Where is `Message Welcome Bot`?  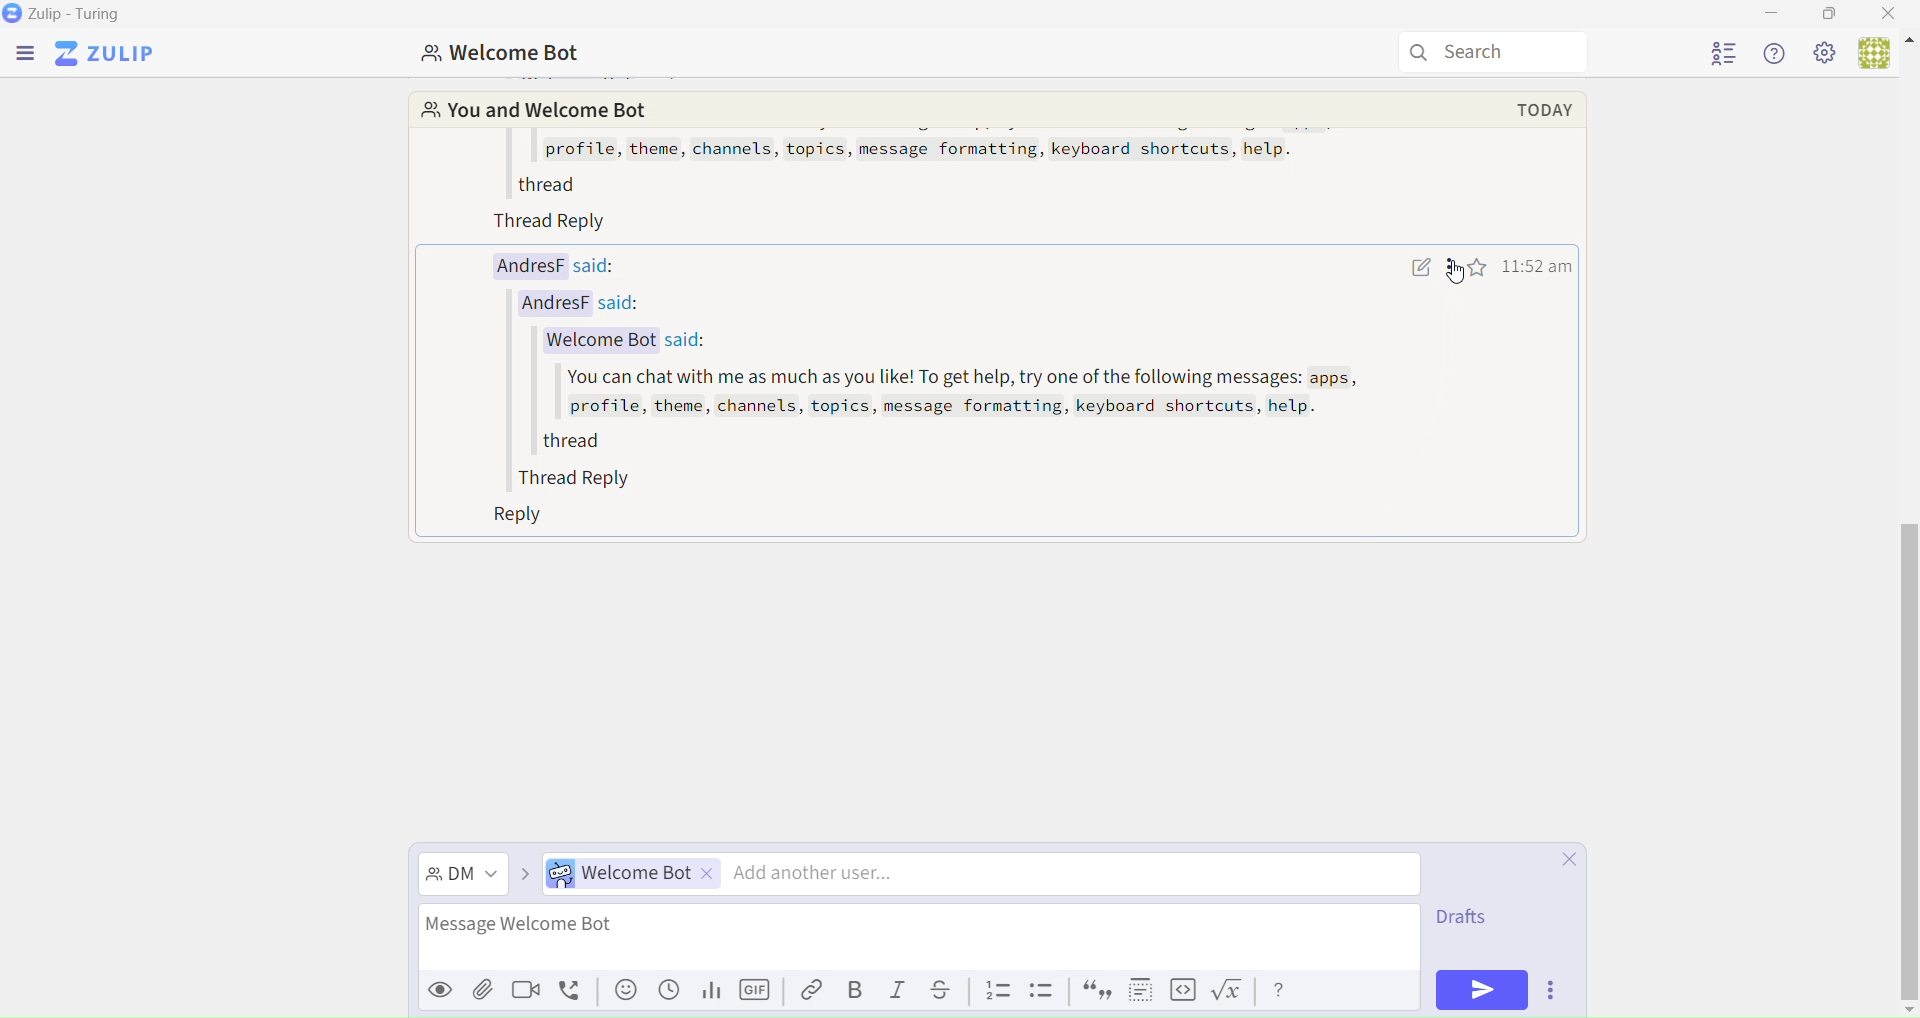 Message Welcome Bot is located at coordinates (906, 936).